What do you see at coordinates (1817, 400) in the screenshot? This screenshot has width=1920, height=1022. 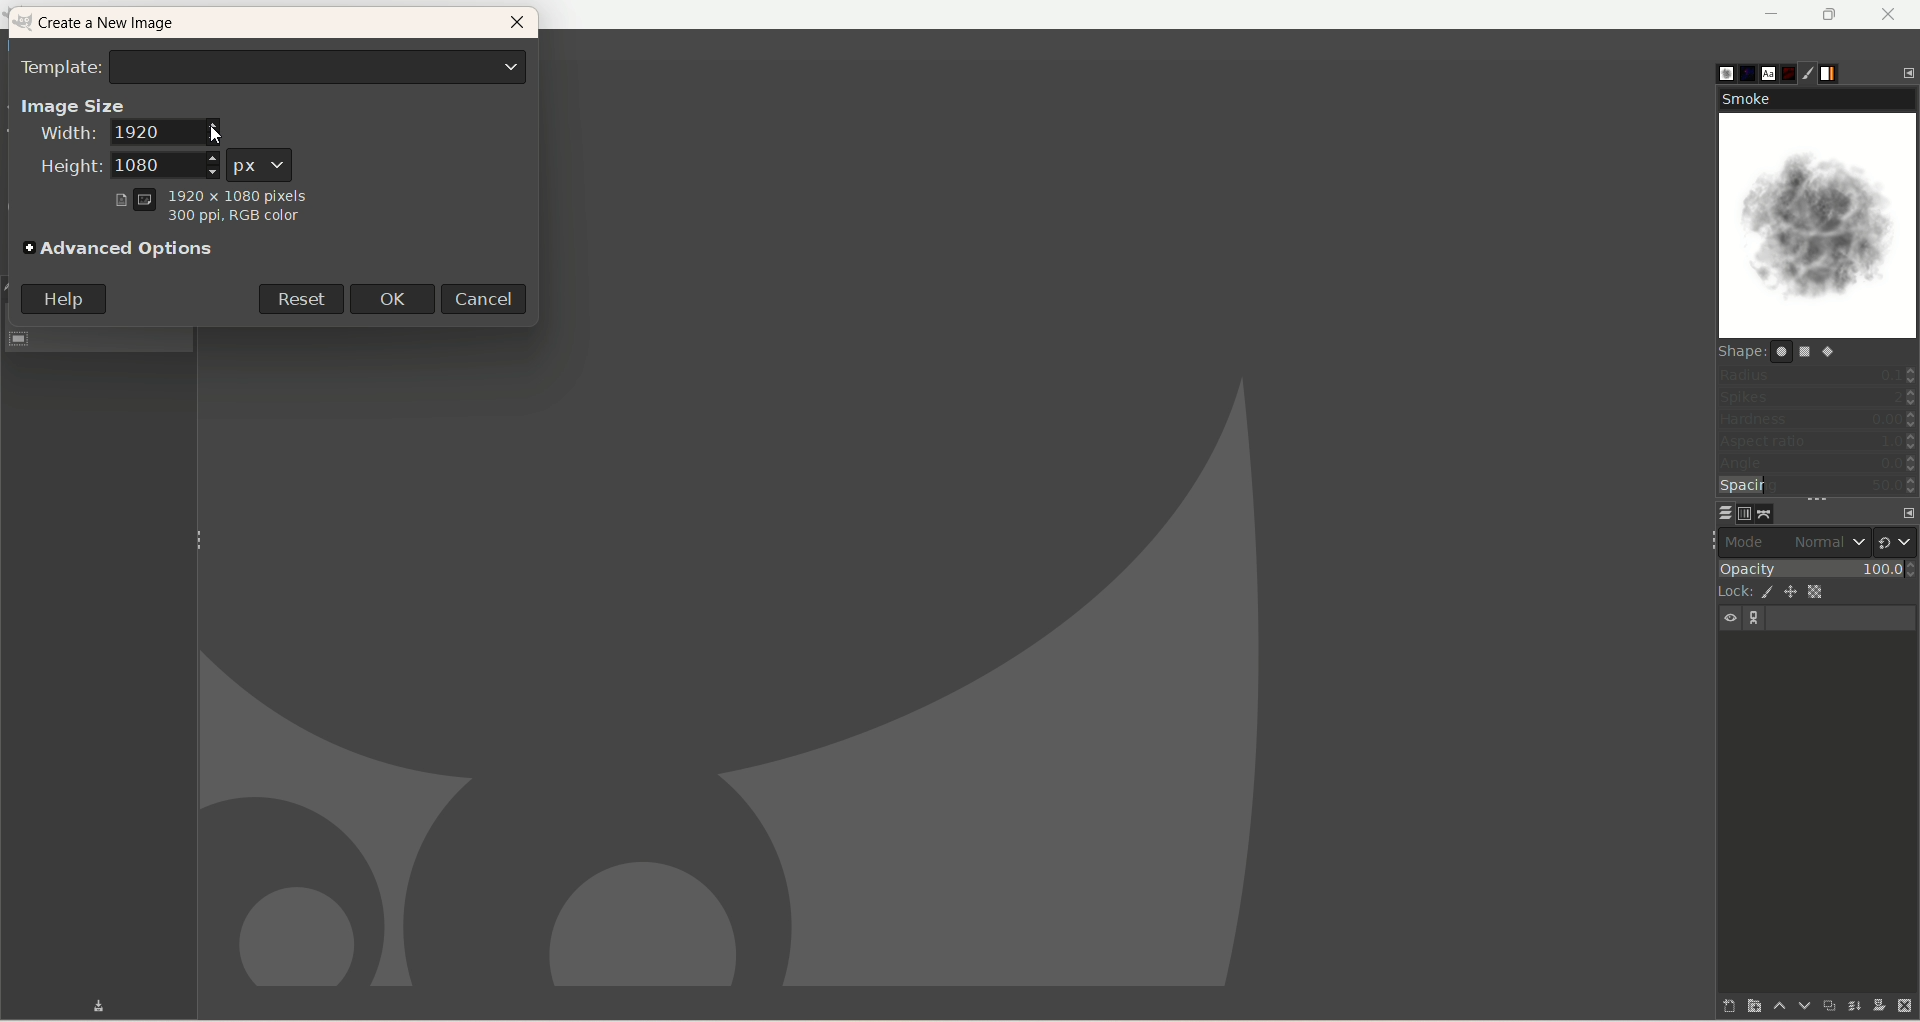 I see `spikes` at bounding box center [1817, 400].